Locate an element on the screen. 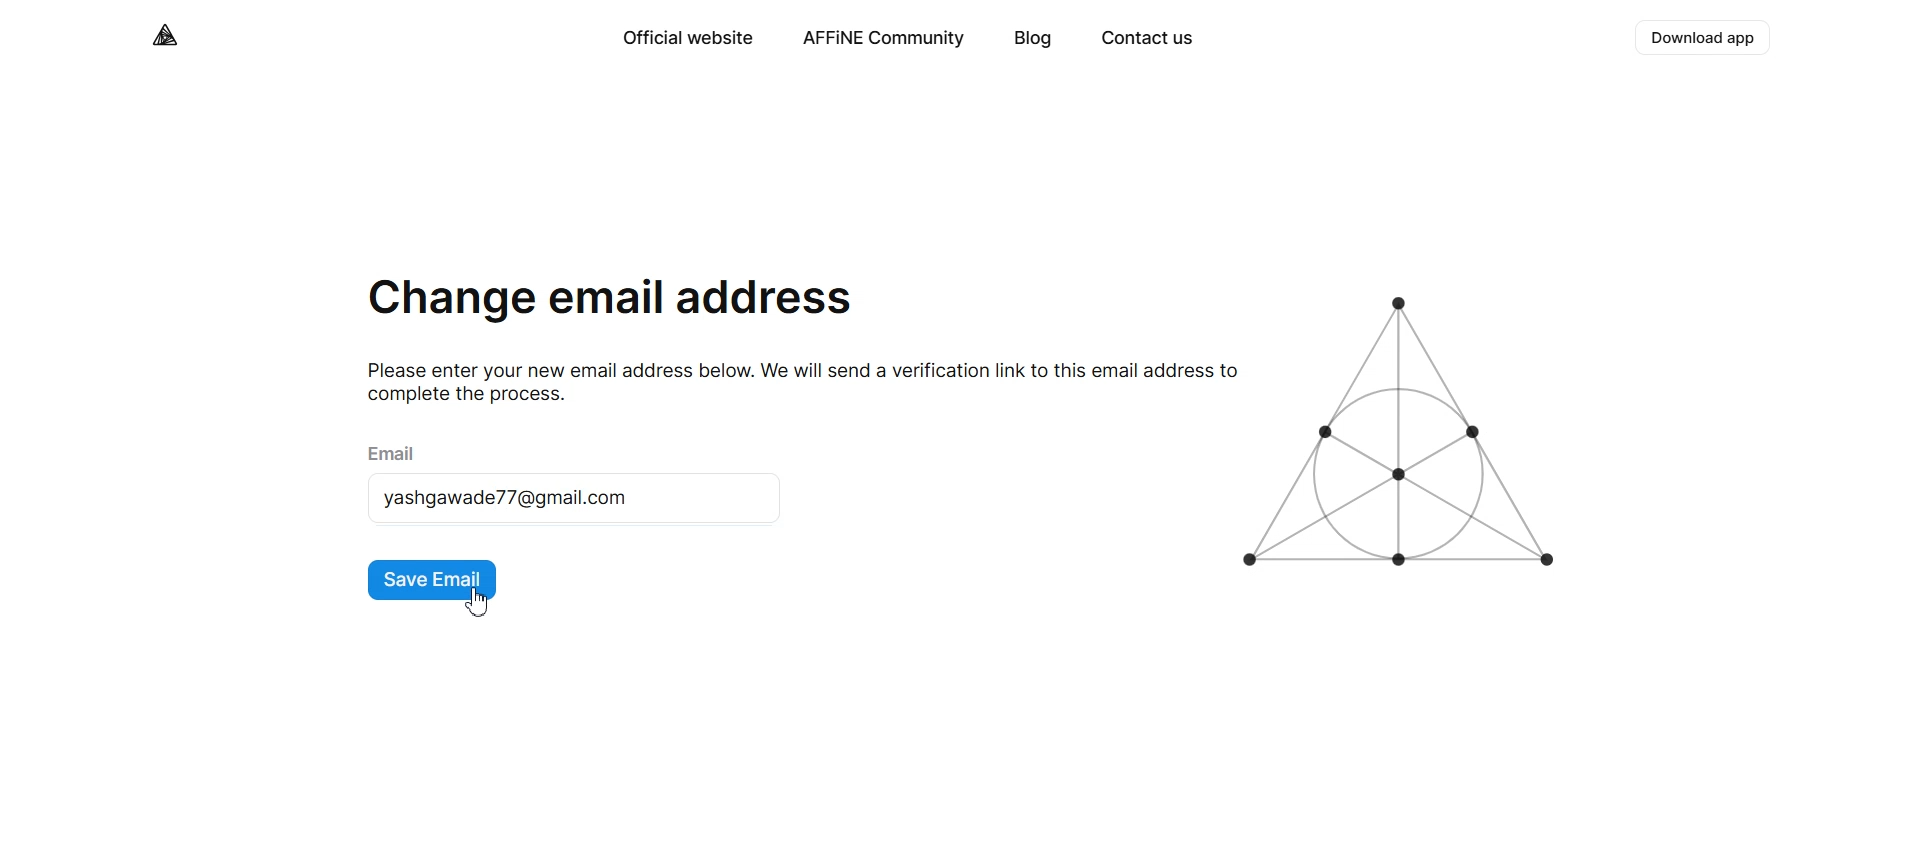  Official website is located at coordinates (686, 38).